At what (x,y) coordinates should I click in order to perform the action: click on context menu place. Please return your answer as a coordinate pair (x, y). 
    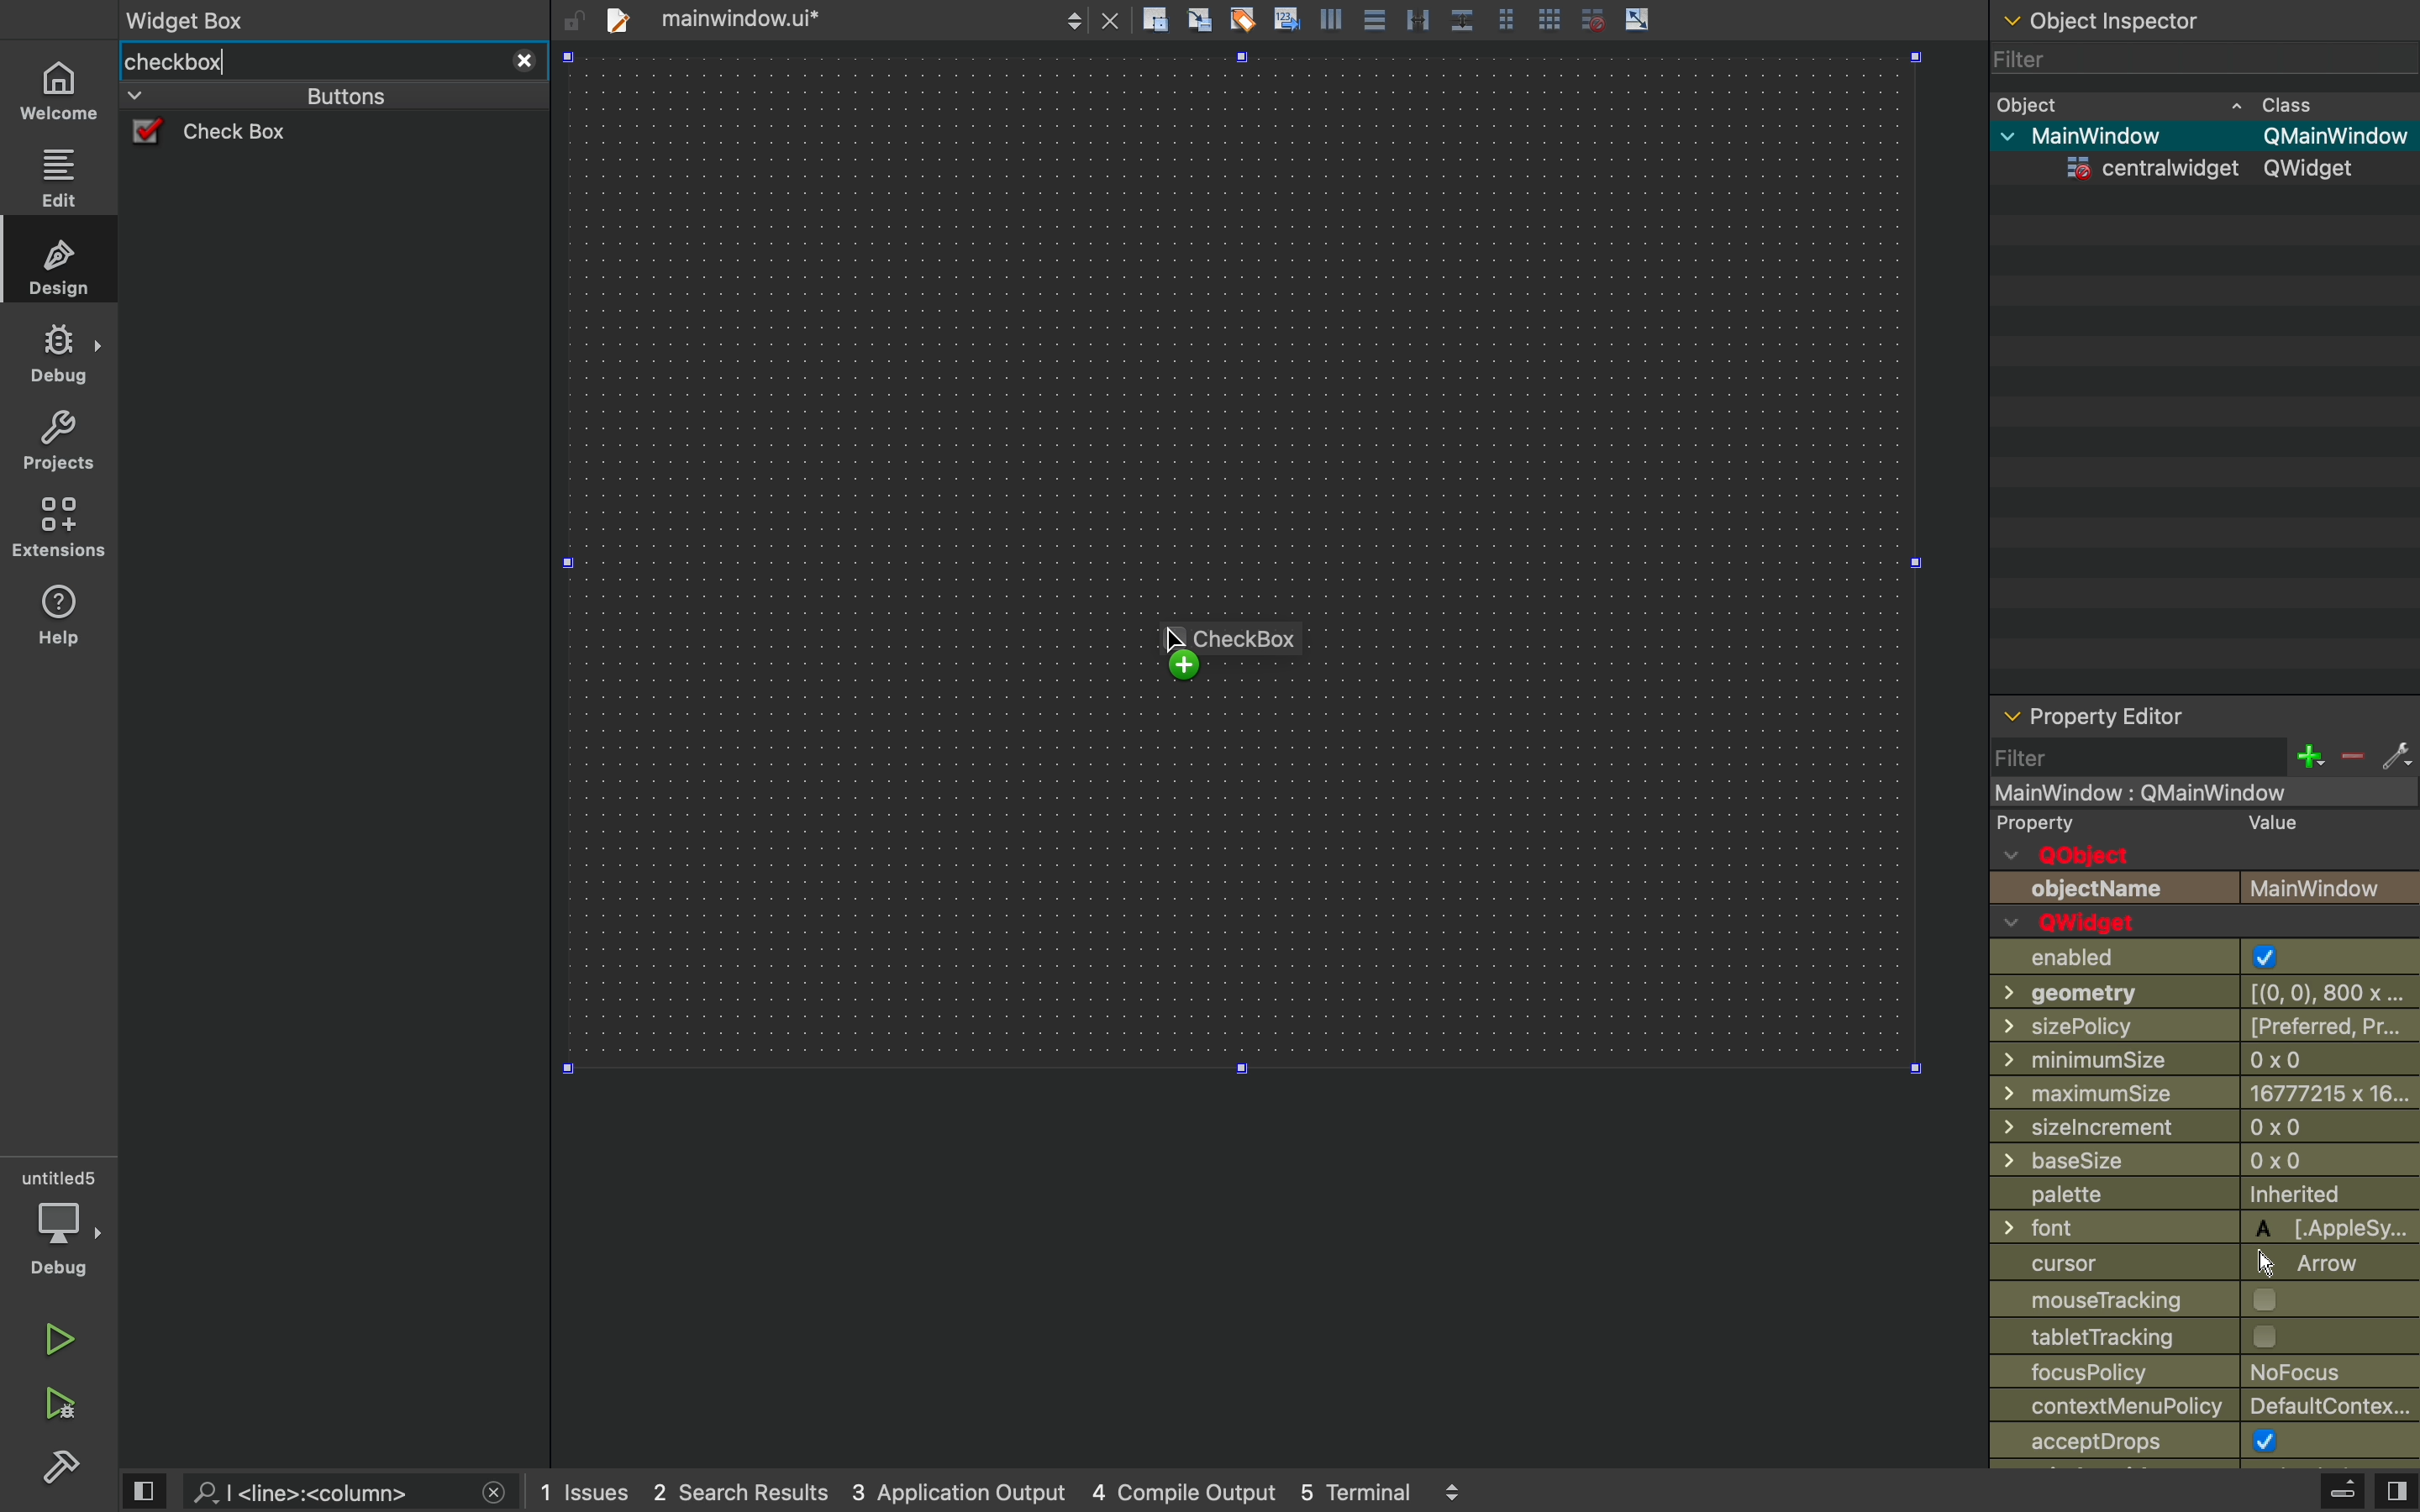
    Looking at the image, I should click on (2210, 1407).